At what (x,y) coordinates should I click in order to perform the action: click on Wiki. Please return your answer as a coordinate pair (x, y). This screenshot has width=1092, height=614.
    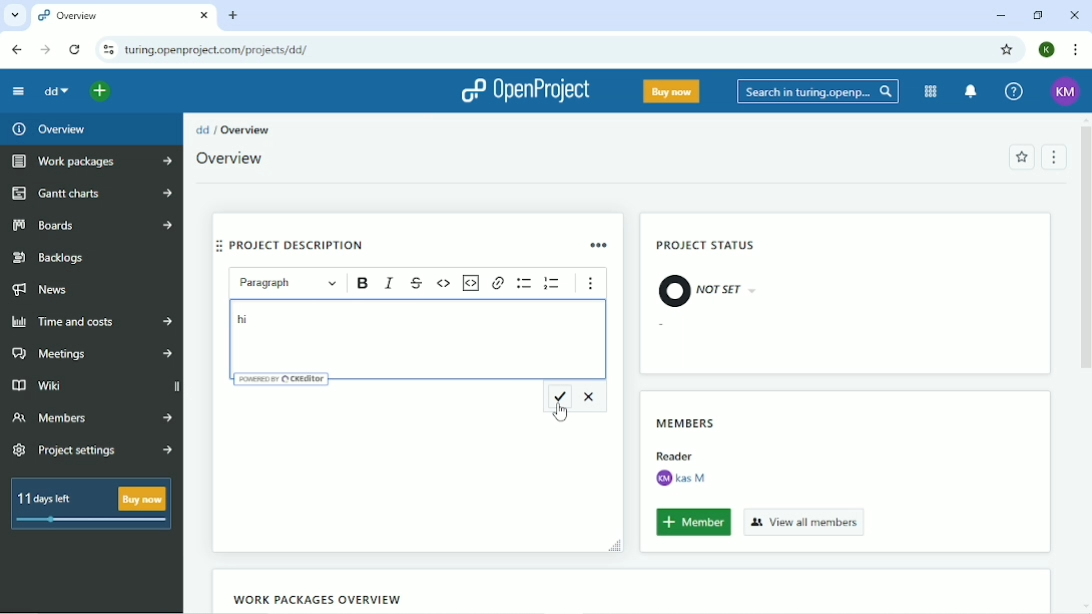
    Looking at the image, I should click on (92, 384).